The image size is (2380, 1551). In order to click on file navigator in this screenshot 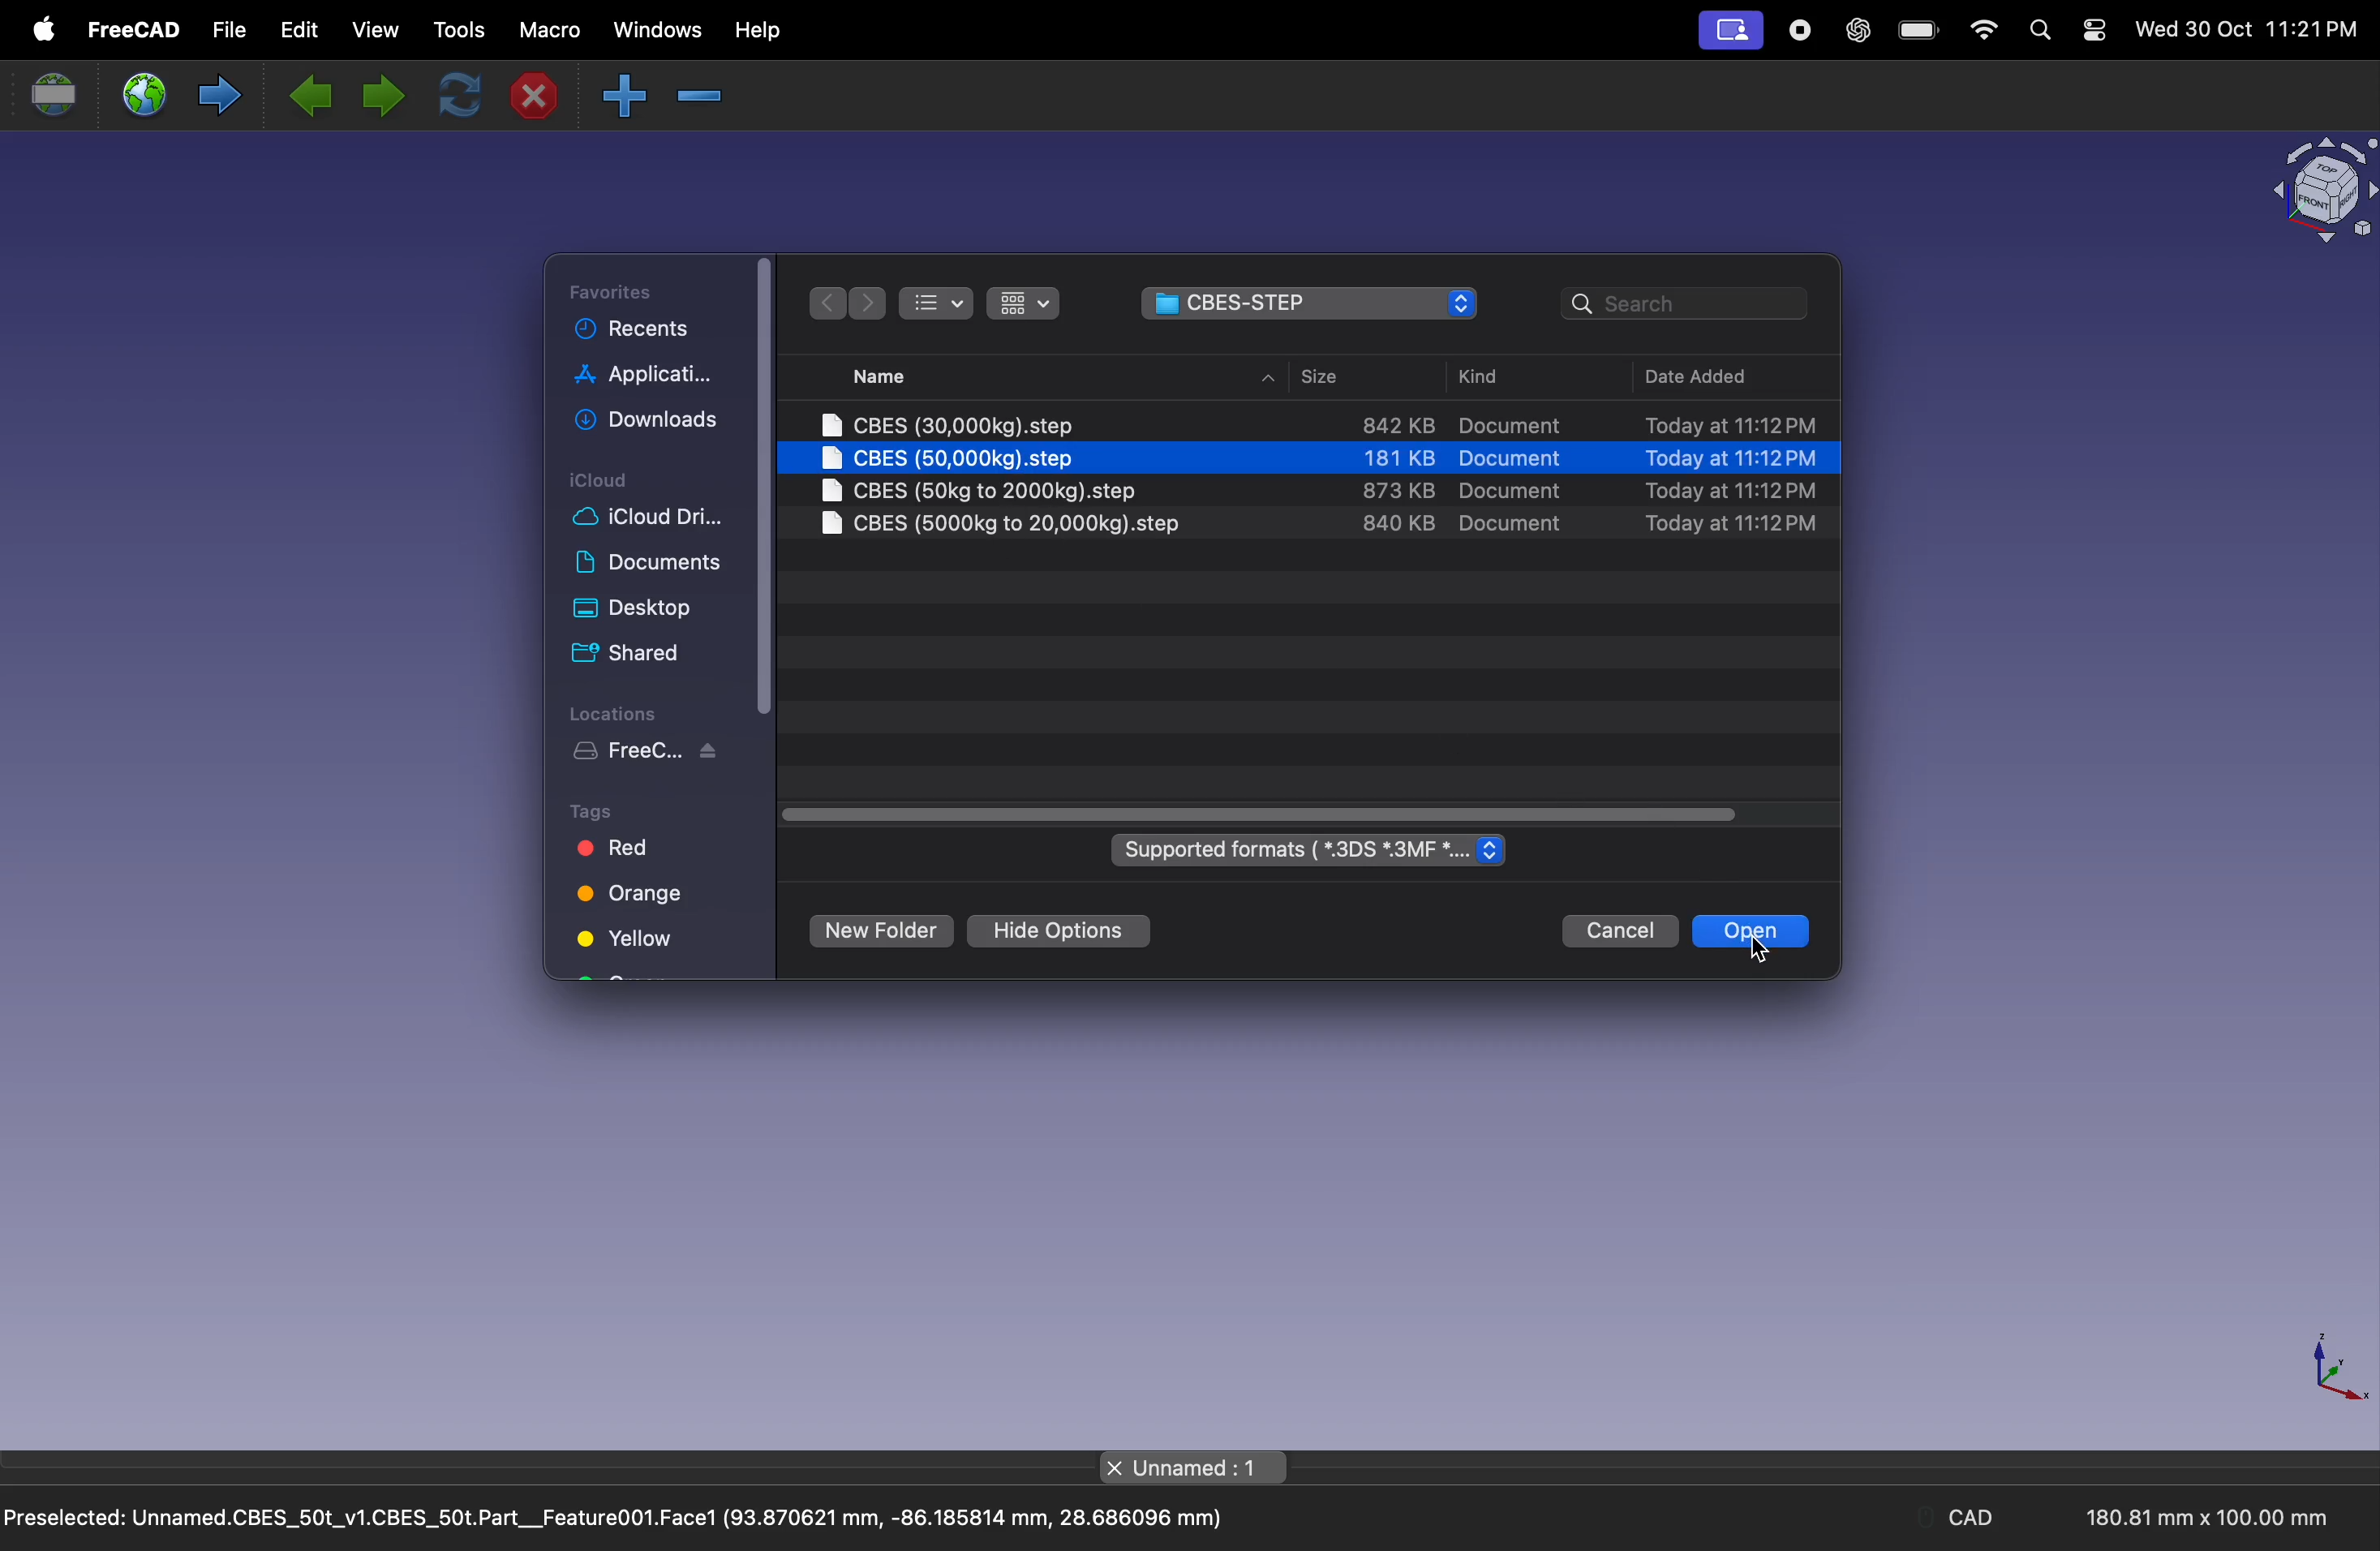, I will do `click(1311, 304)`.